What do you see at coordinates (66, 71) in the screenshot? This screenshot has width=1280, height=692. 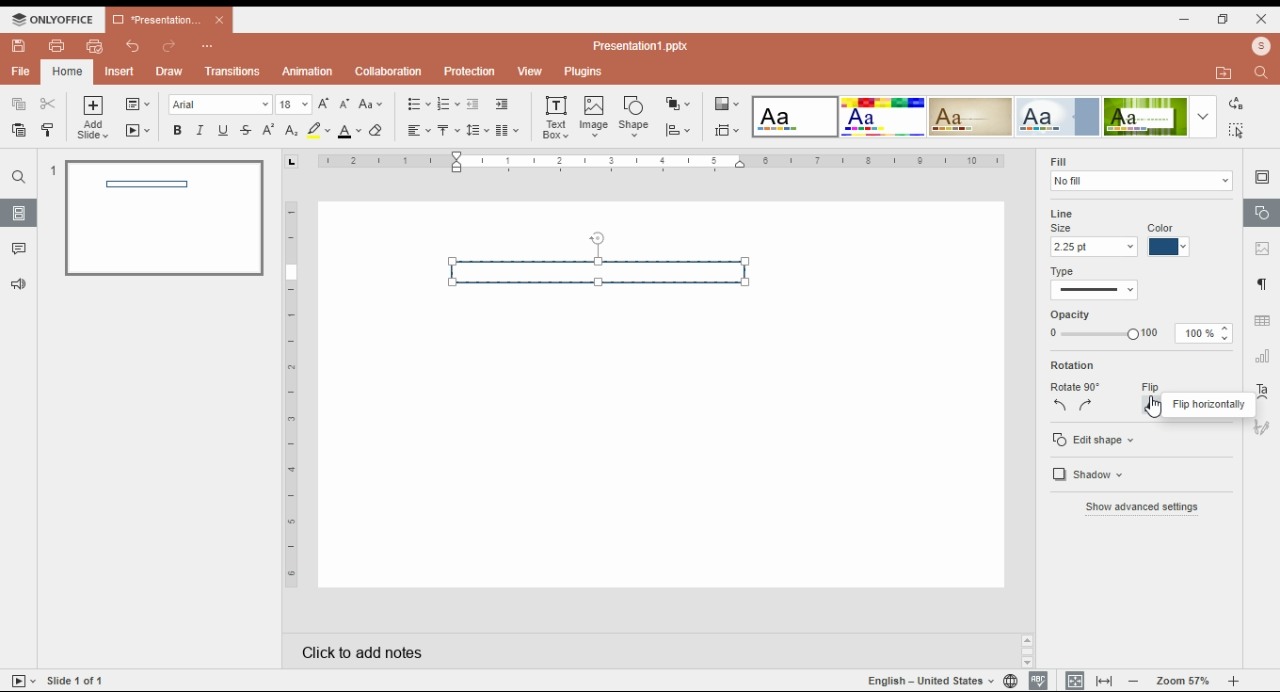 I see `home` at bounding box center [66, 71].